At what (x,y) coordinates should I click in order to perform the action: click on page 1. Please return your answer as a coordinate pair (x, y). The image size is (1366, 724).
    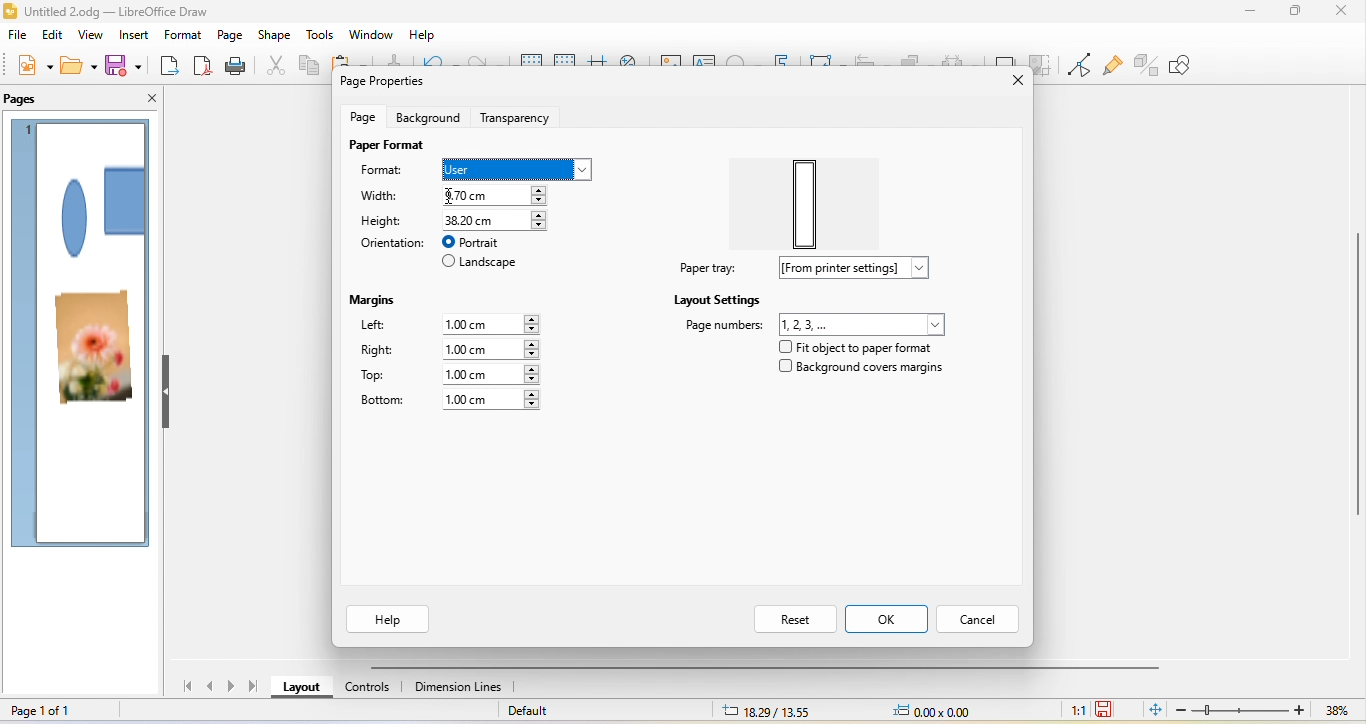
    Looking at the image, I should click on (30, 129).